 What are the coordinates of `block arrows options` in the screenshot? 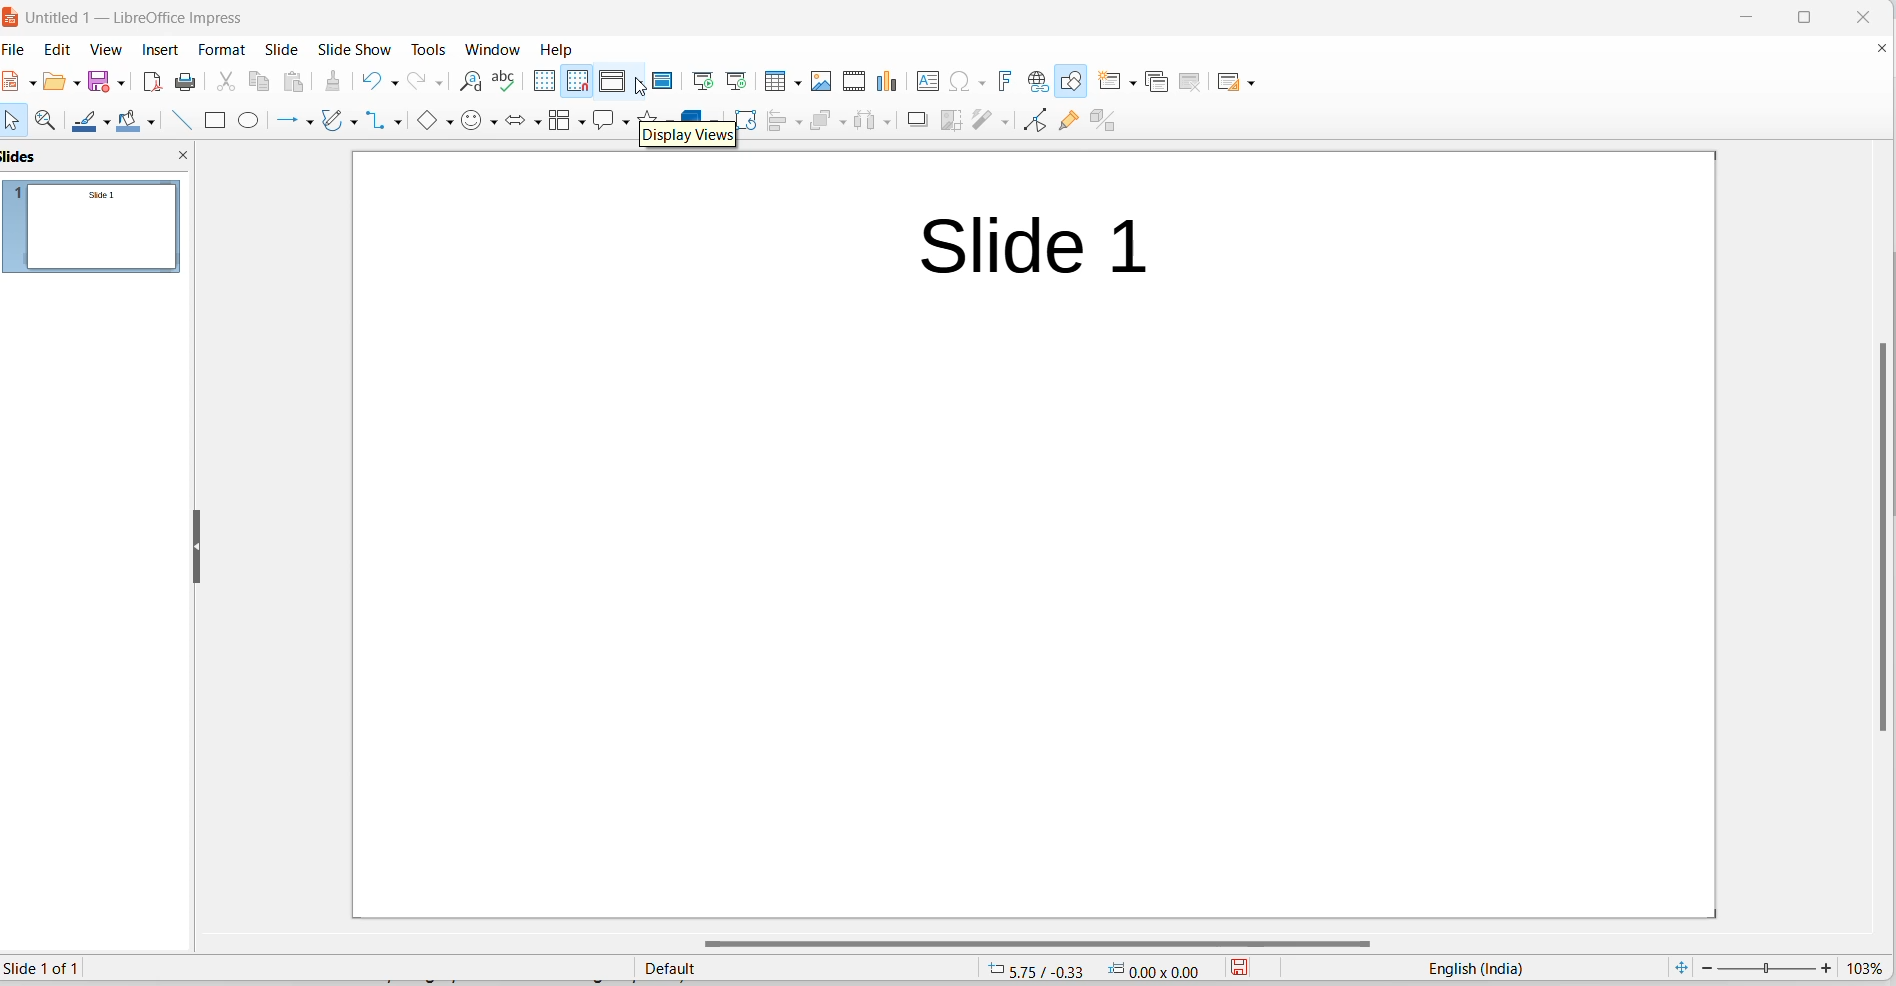 It's located at (537, 121).